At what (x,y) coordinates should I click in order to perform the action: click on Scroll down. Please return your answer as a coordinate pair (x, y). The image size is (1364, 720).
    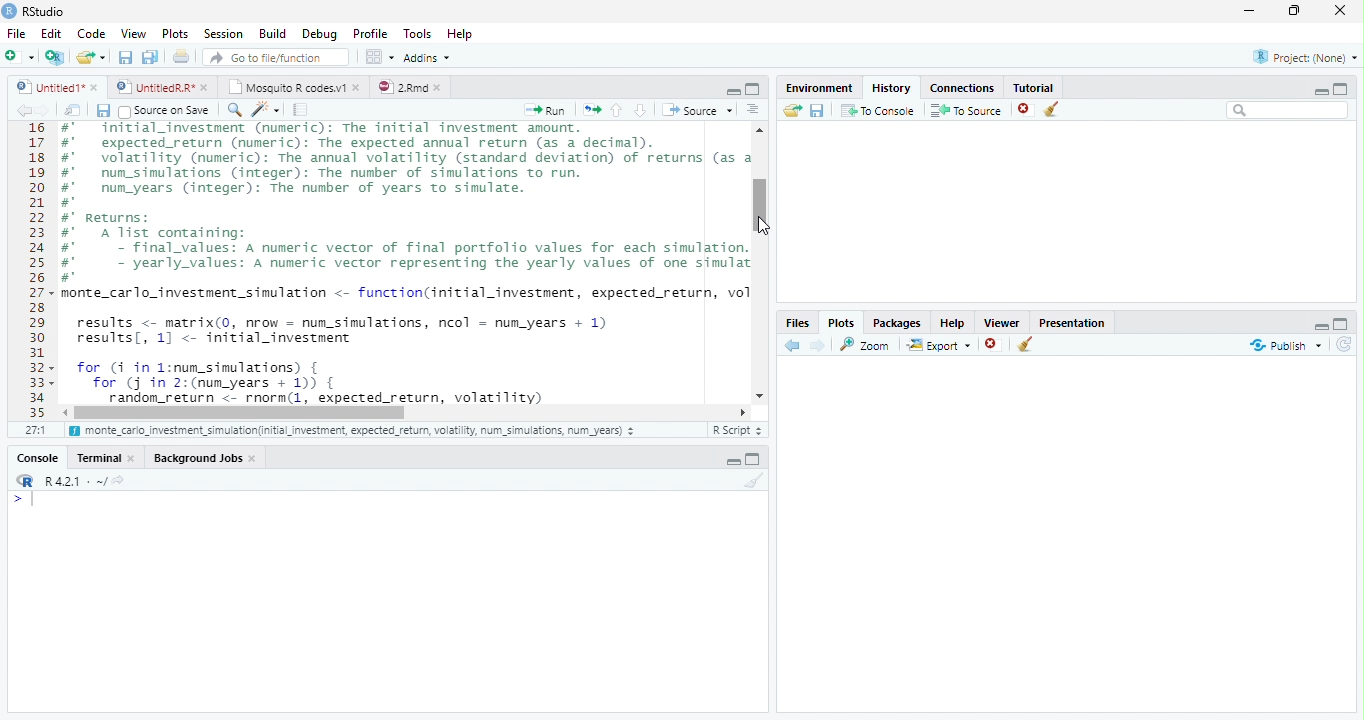
    Looking at the image, I should click on (761, 393).